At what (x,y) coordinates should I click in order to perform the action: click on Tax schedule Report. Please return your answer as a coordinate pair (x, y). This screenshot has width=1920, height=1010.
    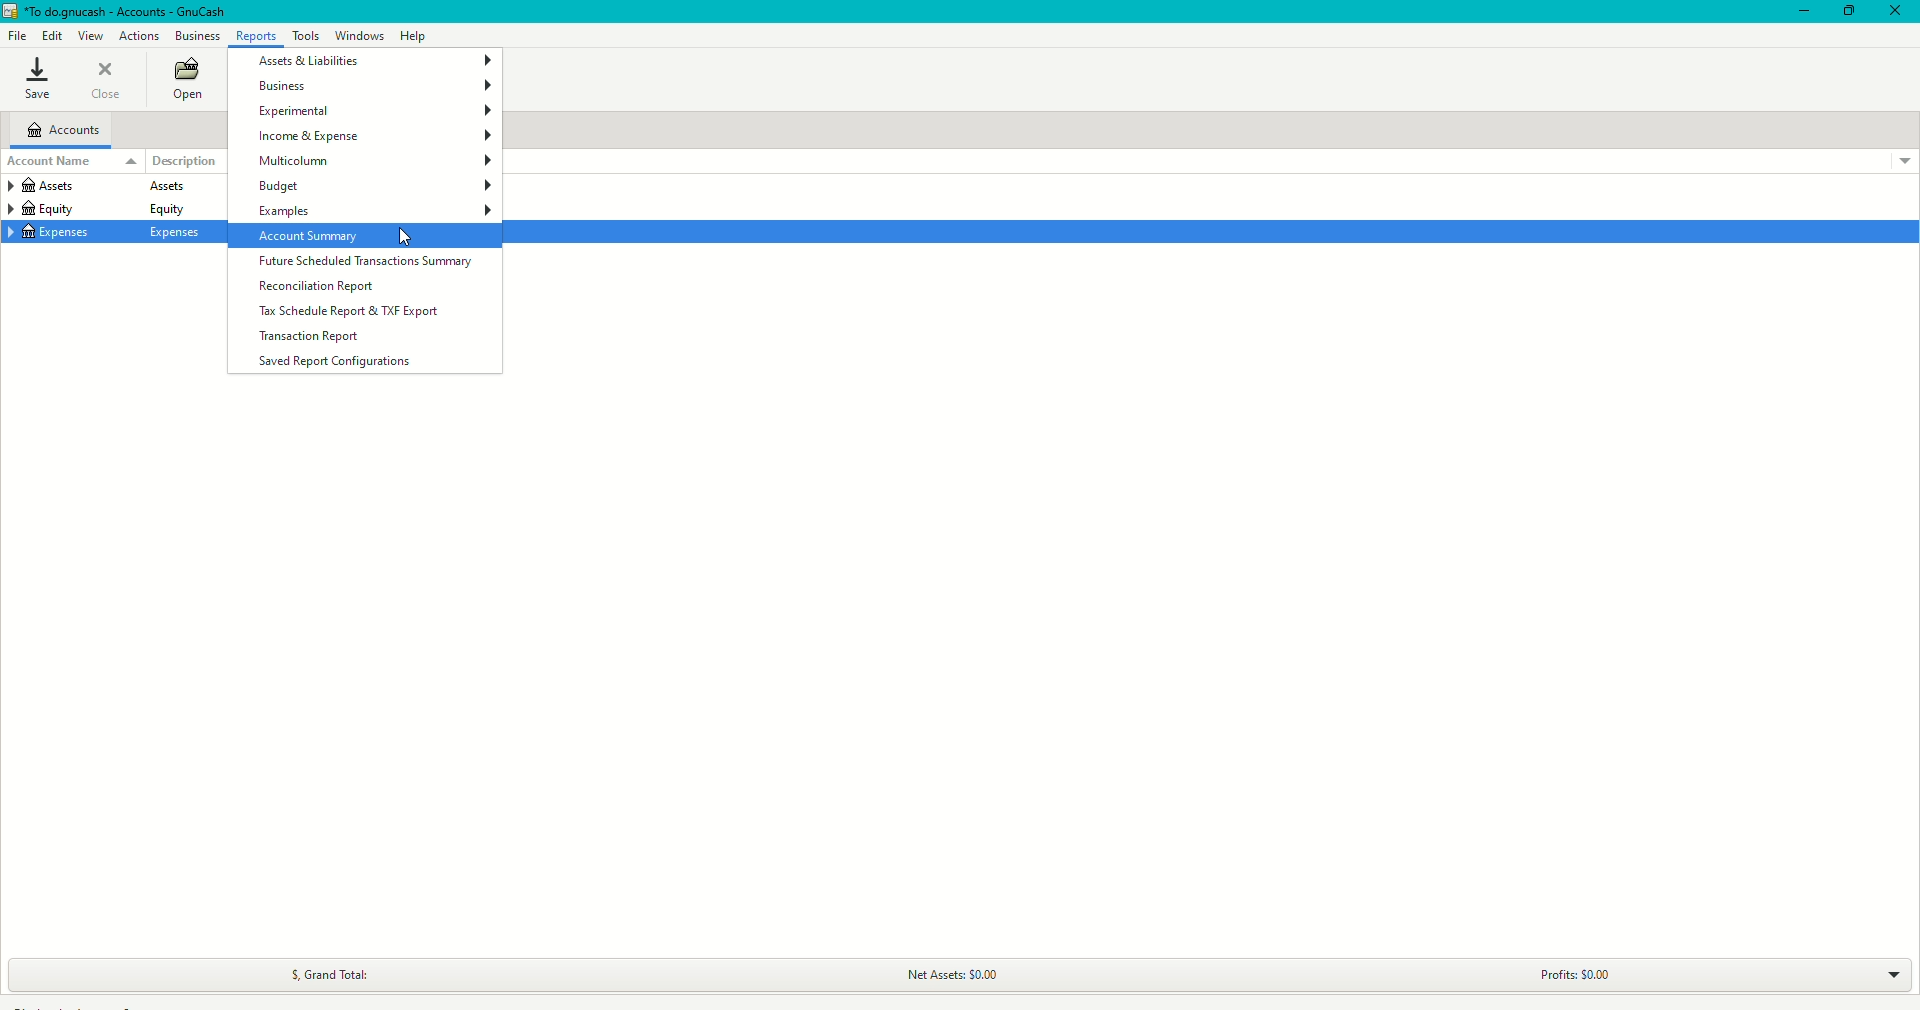
    Looking at the image, I should click on (344, 311).